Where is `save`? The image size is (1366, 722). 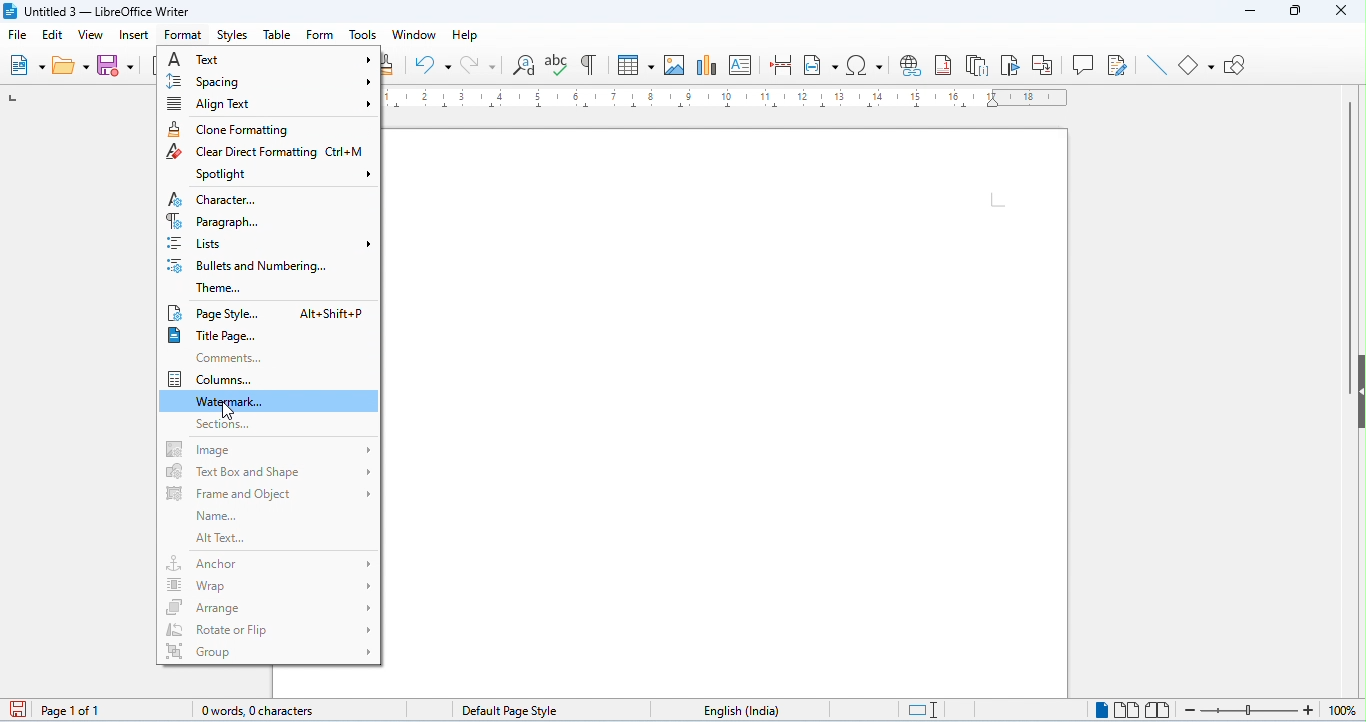 save is located at coordinates (116, 65).